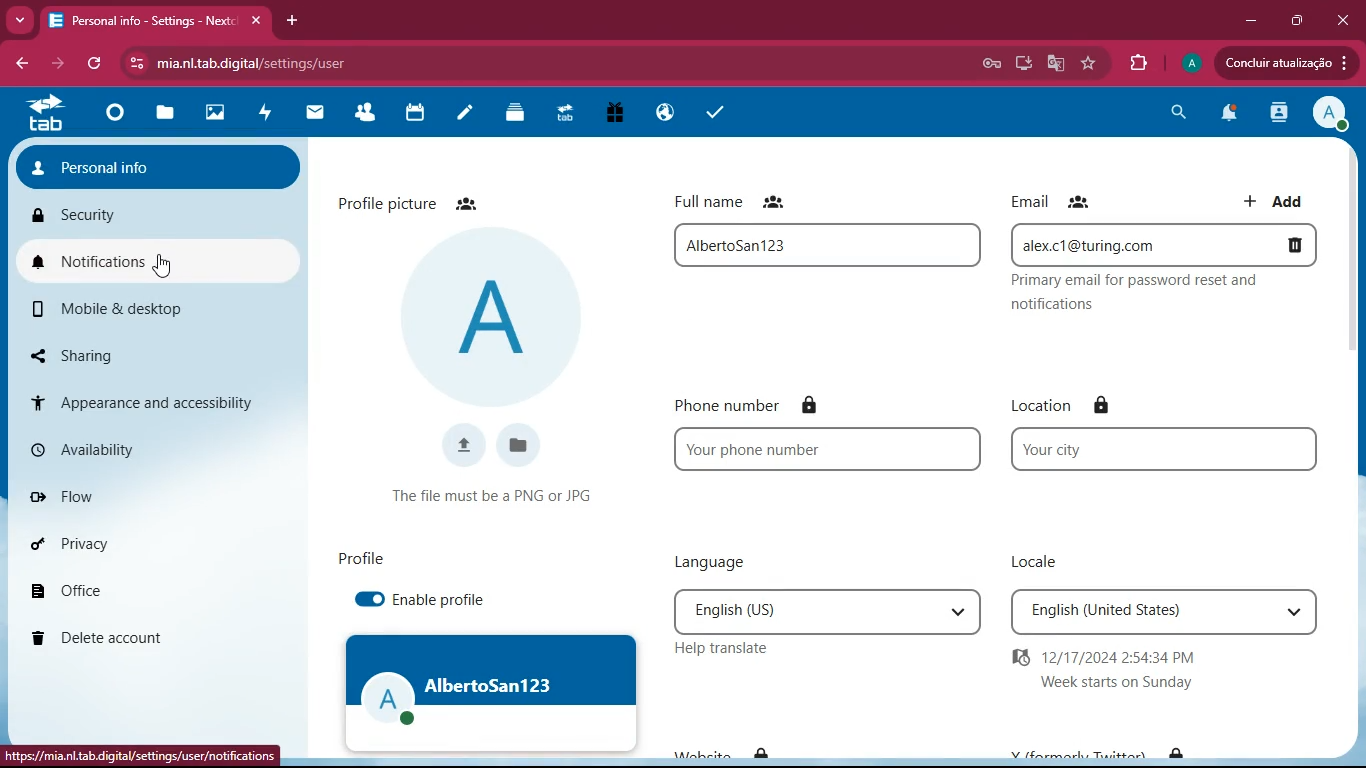 This screenshot has width=1366, height=768. What do you see at coordinates (723, 650) in the screenshot?
I see `help` at bounding box center [723, 650].